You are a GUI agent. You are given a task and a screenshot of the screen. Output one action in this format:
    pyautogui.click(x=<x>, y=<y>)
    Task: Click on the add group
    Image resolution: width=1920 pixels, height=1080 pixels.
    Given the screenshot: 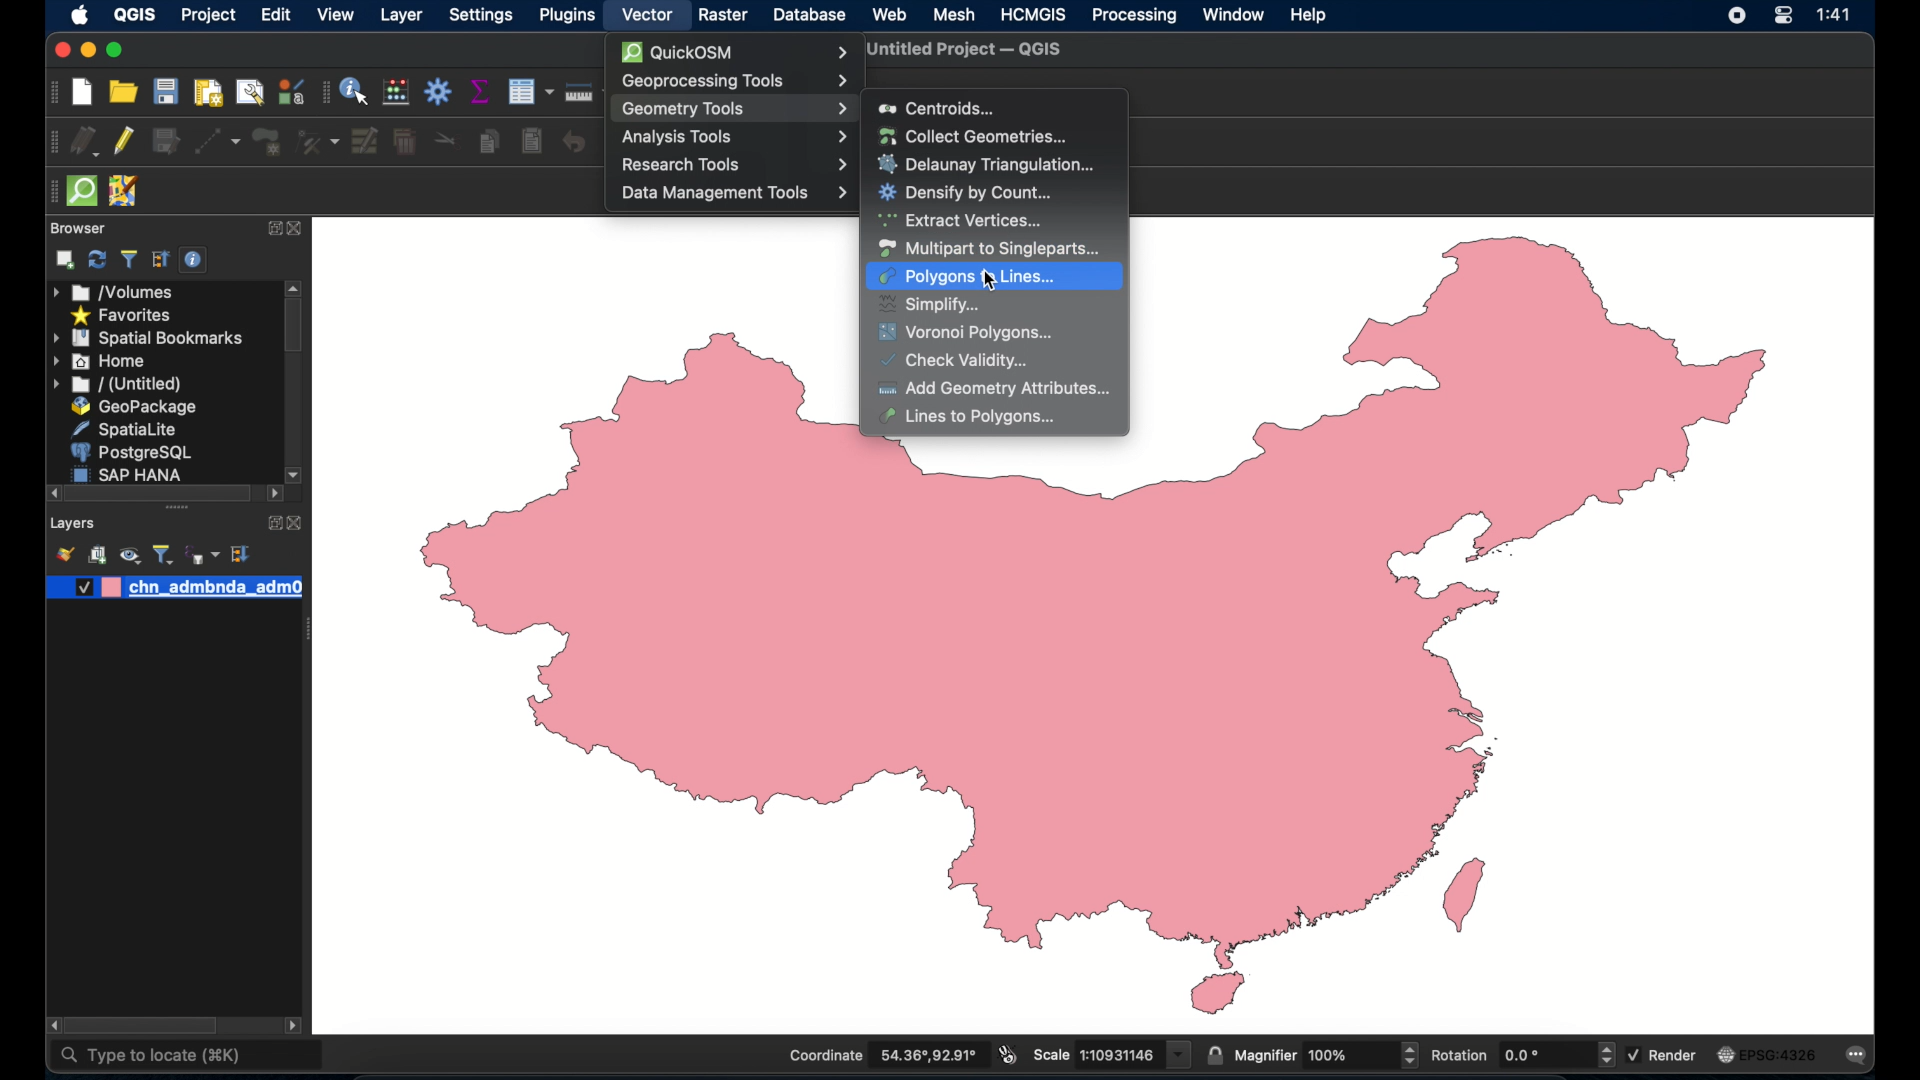 What is the action you would take?
    pyautogui.click(x=97, y=554)
    